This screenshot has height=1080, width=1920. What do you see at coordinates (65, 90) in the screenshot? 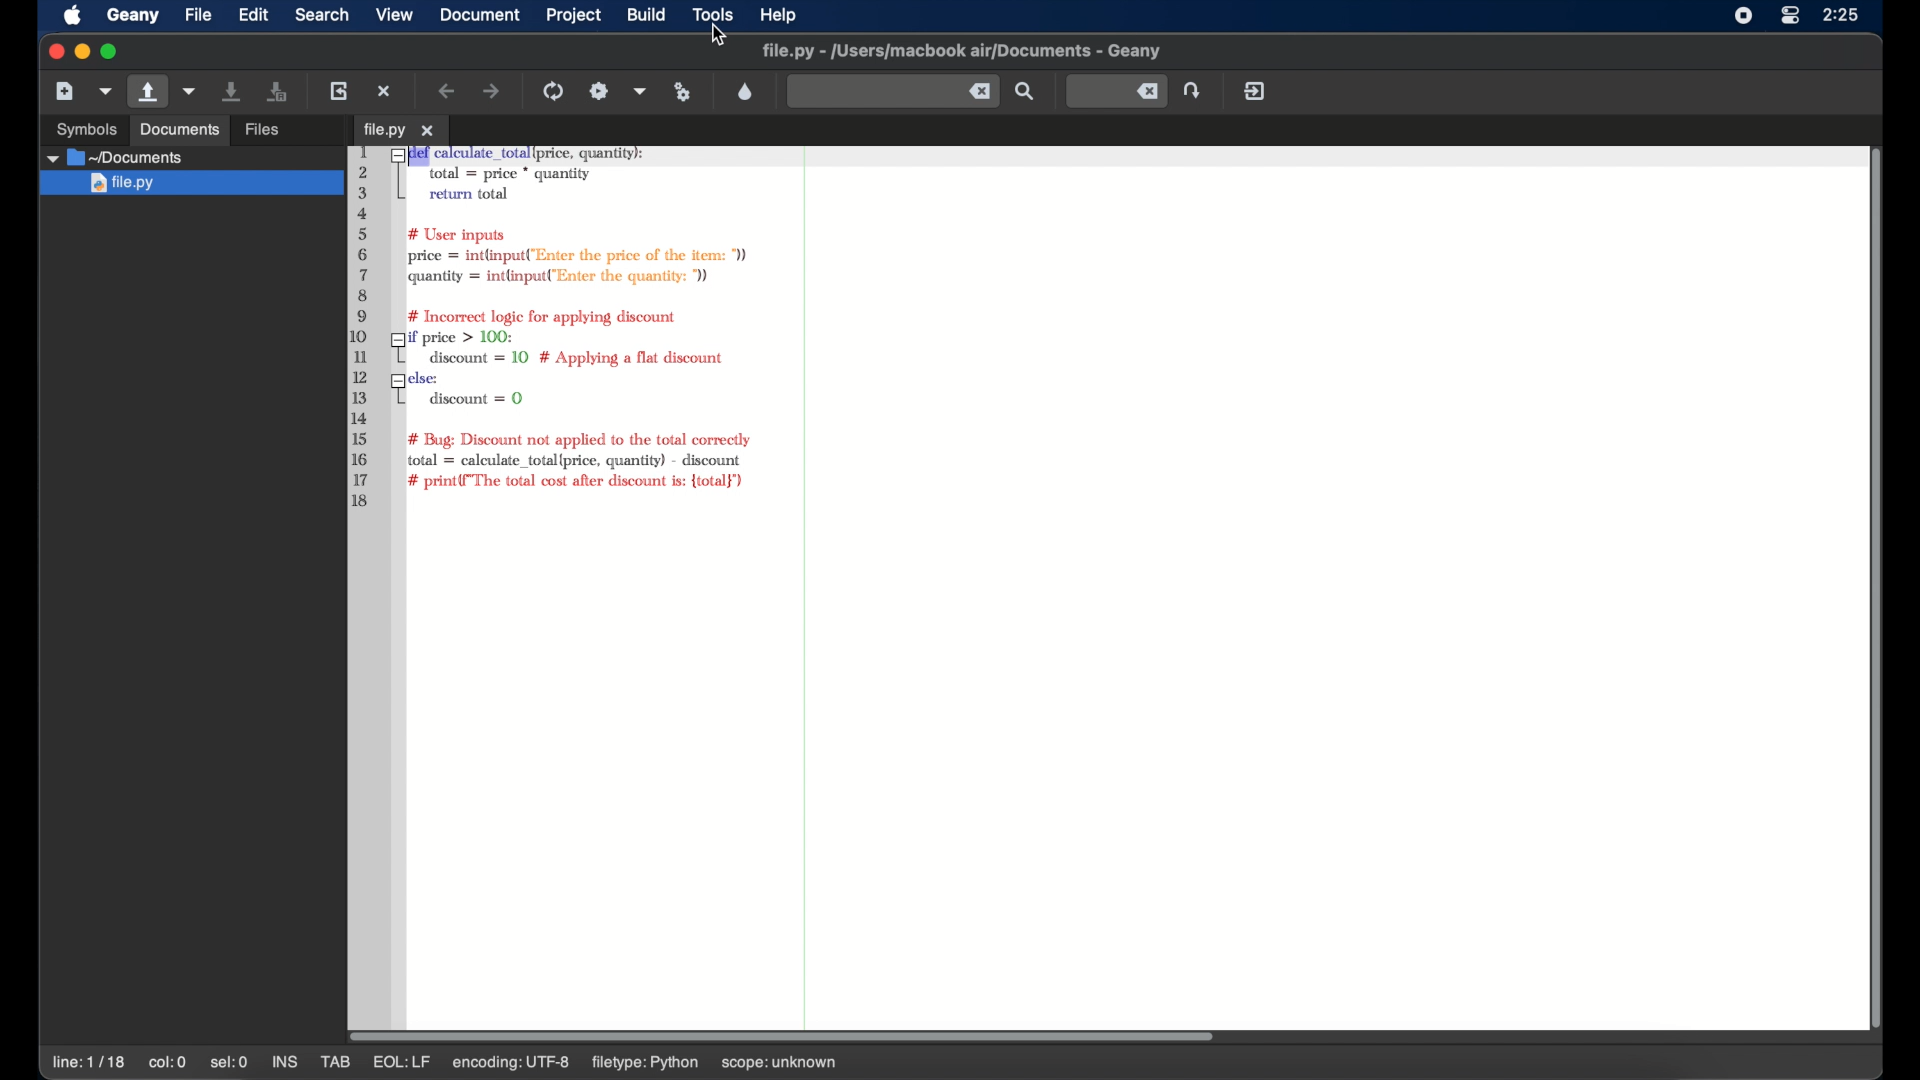
I see `create new` at bounding box center [65, 90].